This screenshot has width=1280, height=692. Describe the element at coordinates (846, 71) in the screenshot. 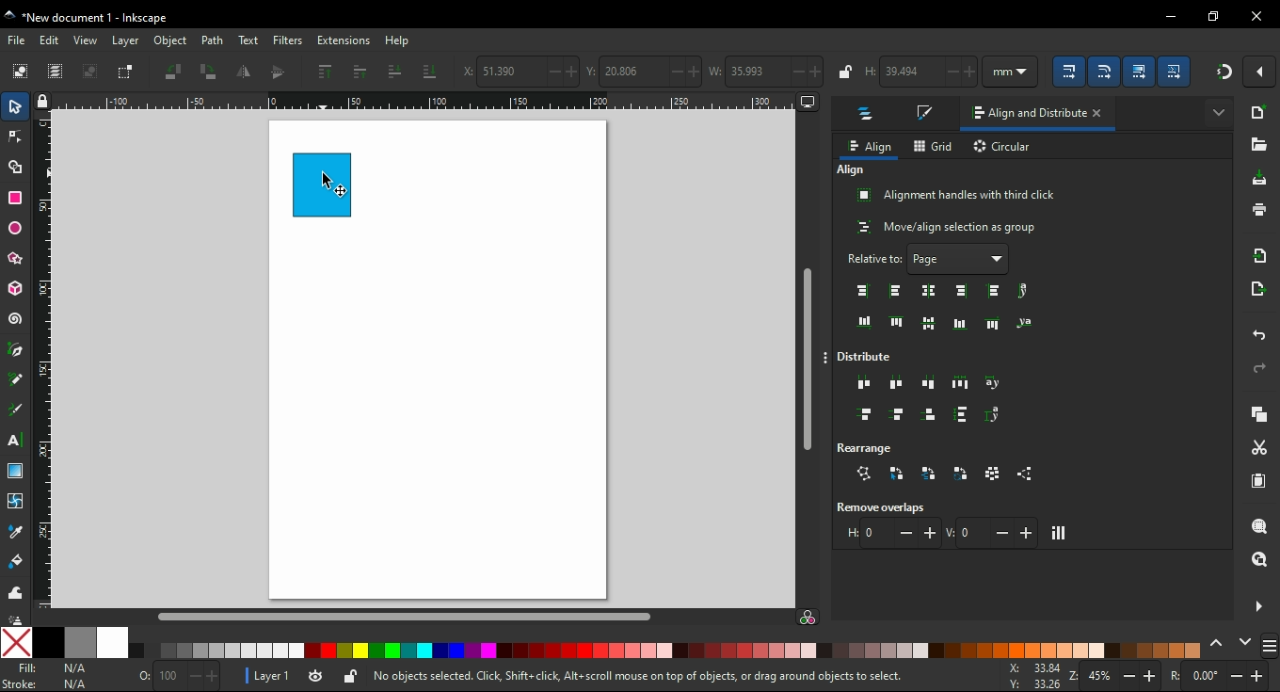

I see `lock ` at that location.